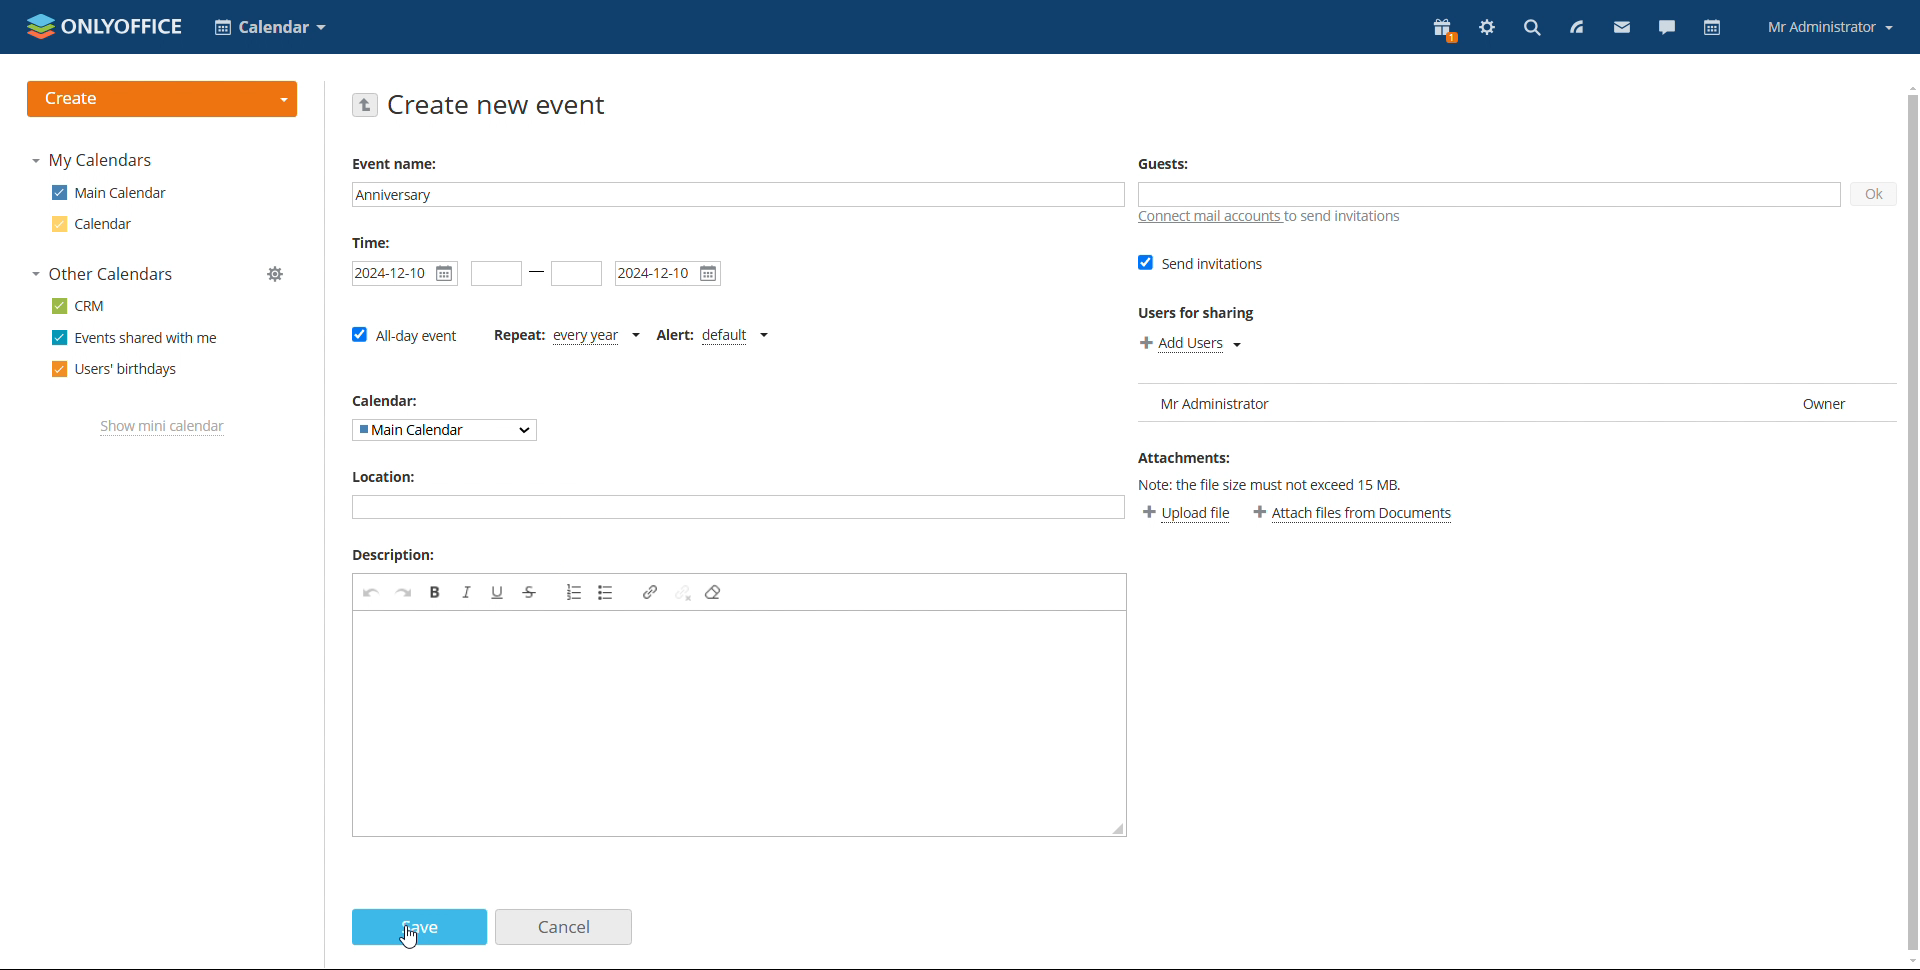  What do you see at coordinates (1908, 86) in the screenshot?
I see `scroll up` at bounding box center [1908, 86].